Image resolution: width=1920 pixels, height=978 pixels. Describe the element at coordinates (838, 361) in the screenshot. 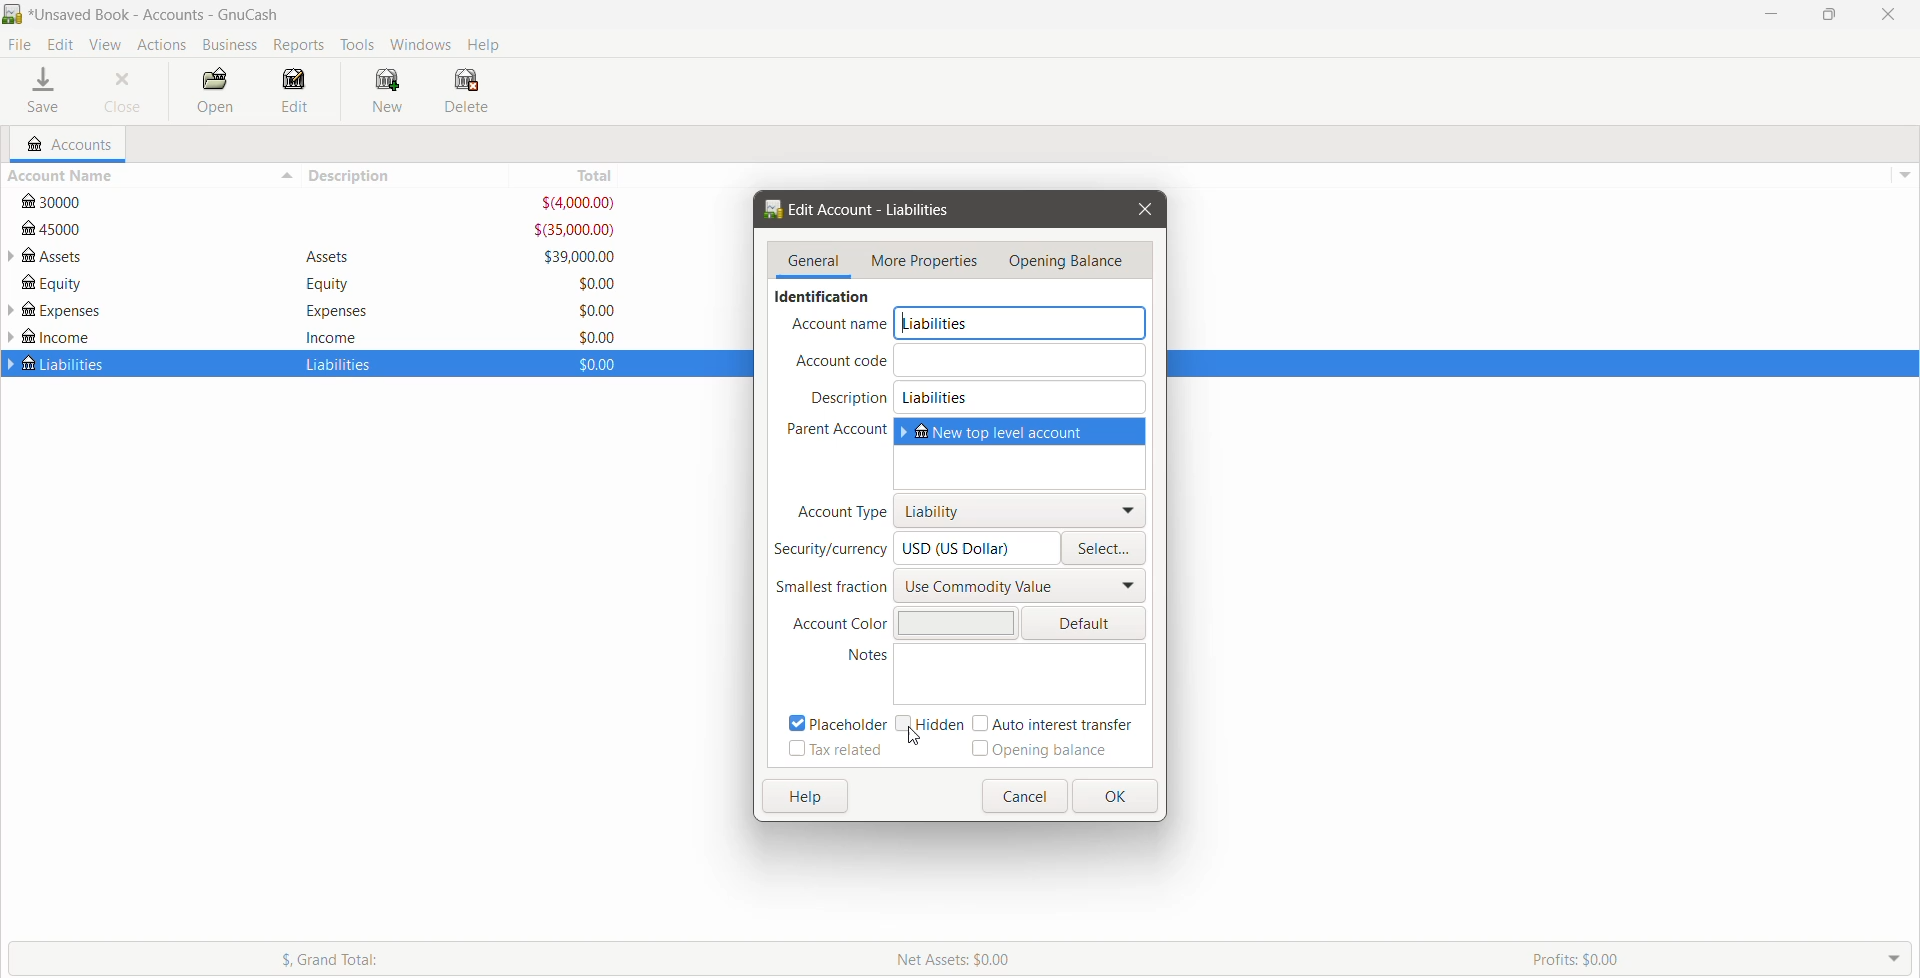

I see `Account code` at that location.